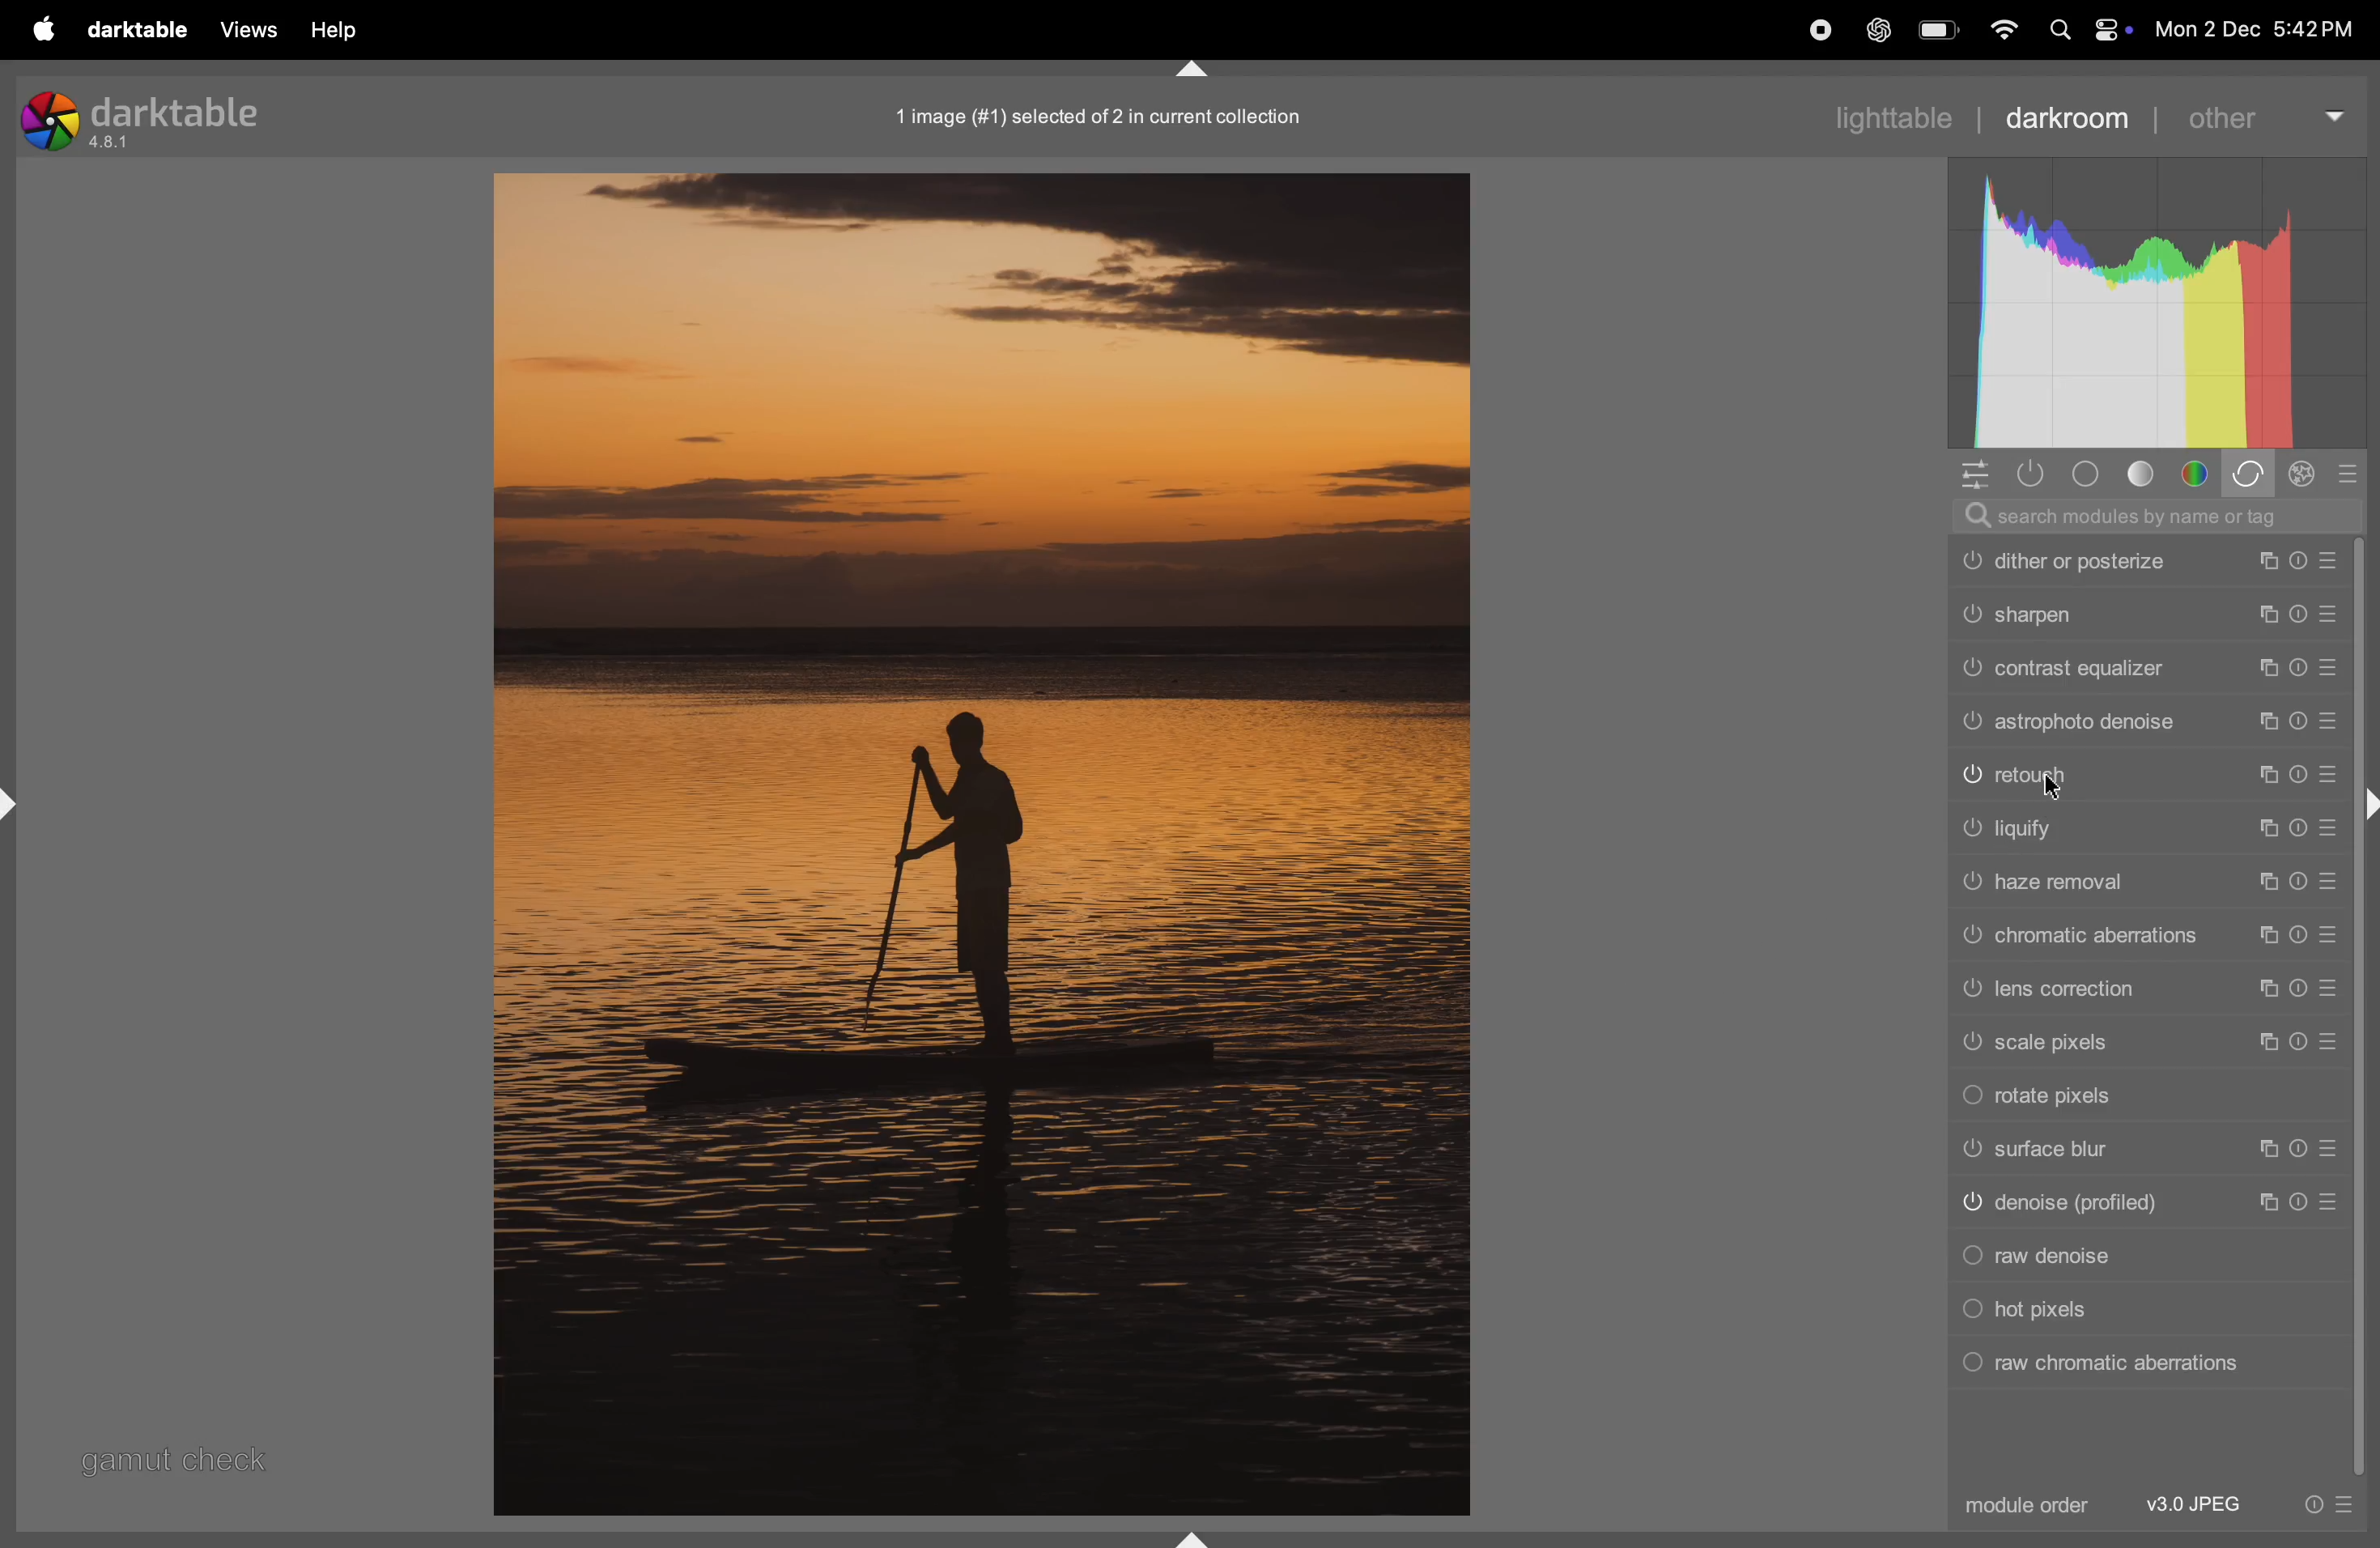  I want to click on lens correction, so click(2150, 987).